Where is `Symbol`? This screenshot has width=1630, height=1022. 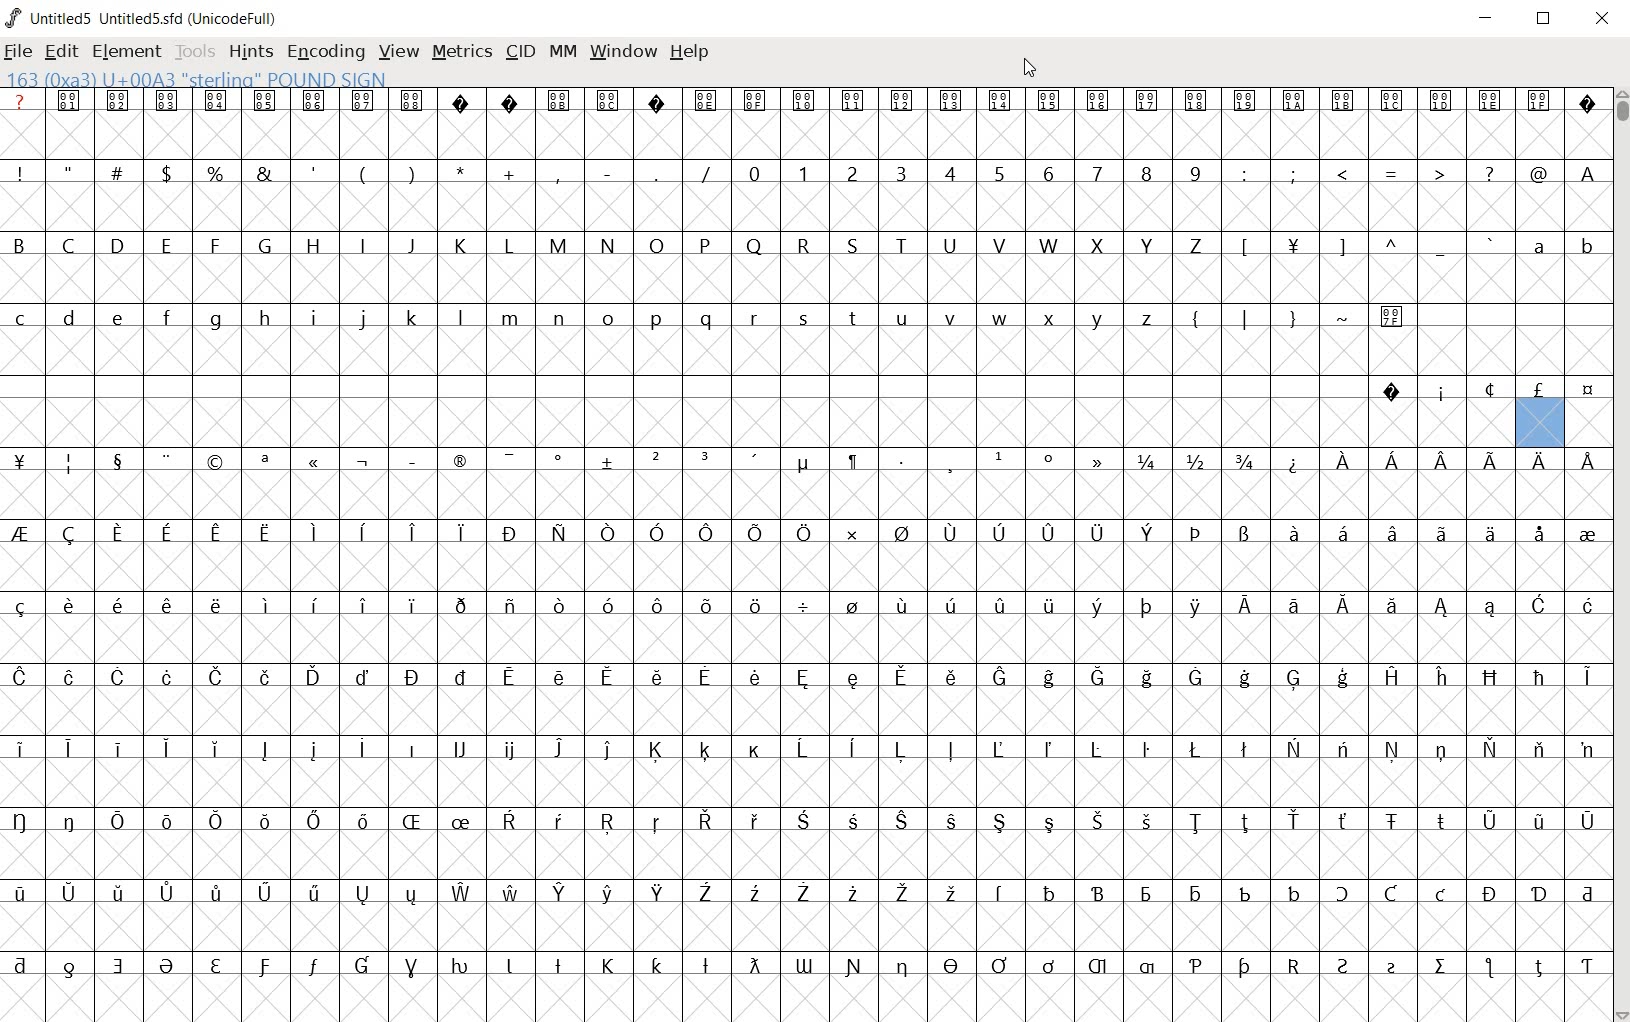
Symbol is located at coordinates (851, 823).